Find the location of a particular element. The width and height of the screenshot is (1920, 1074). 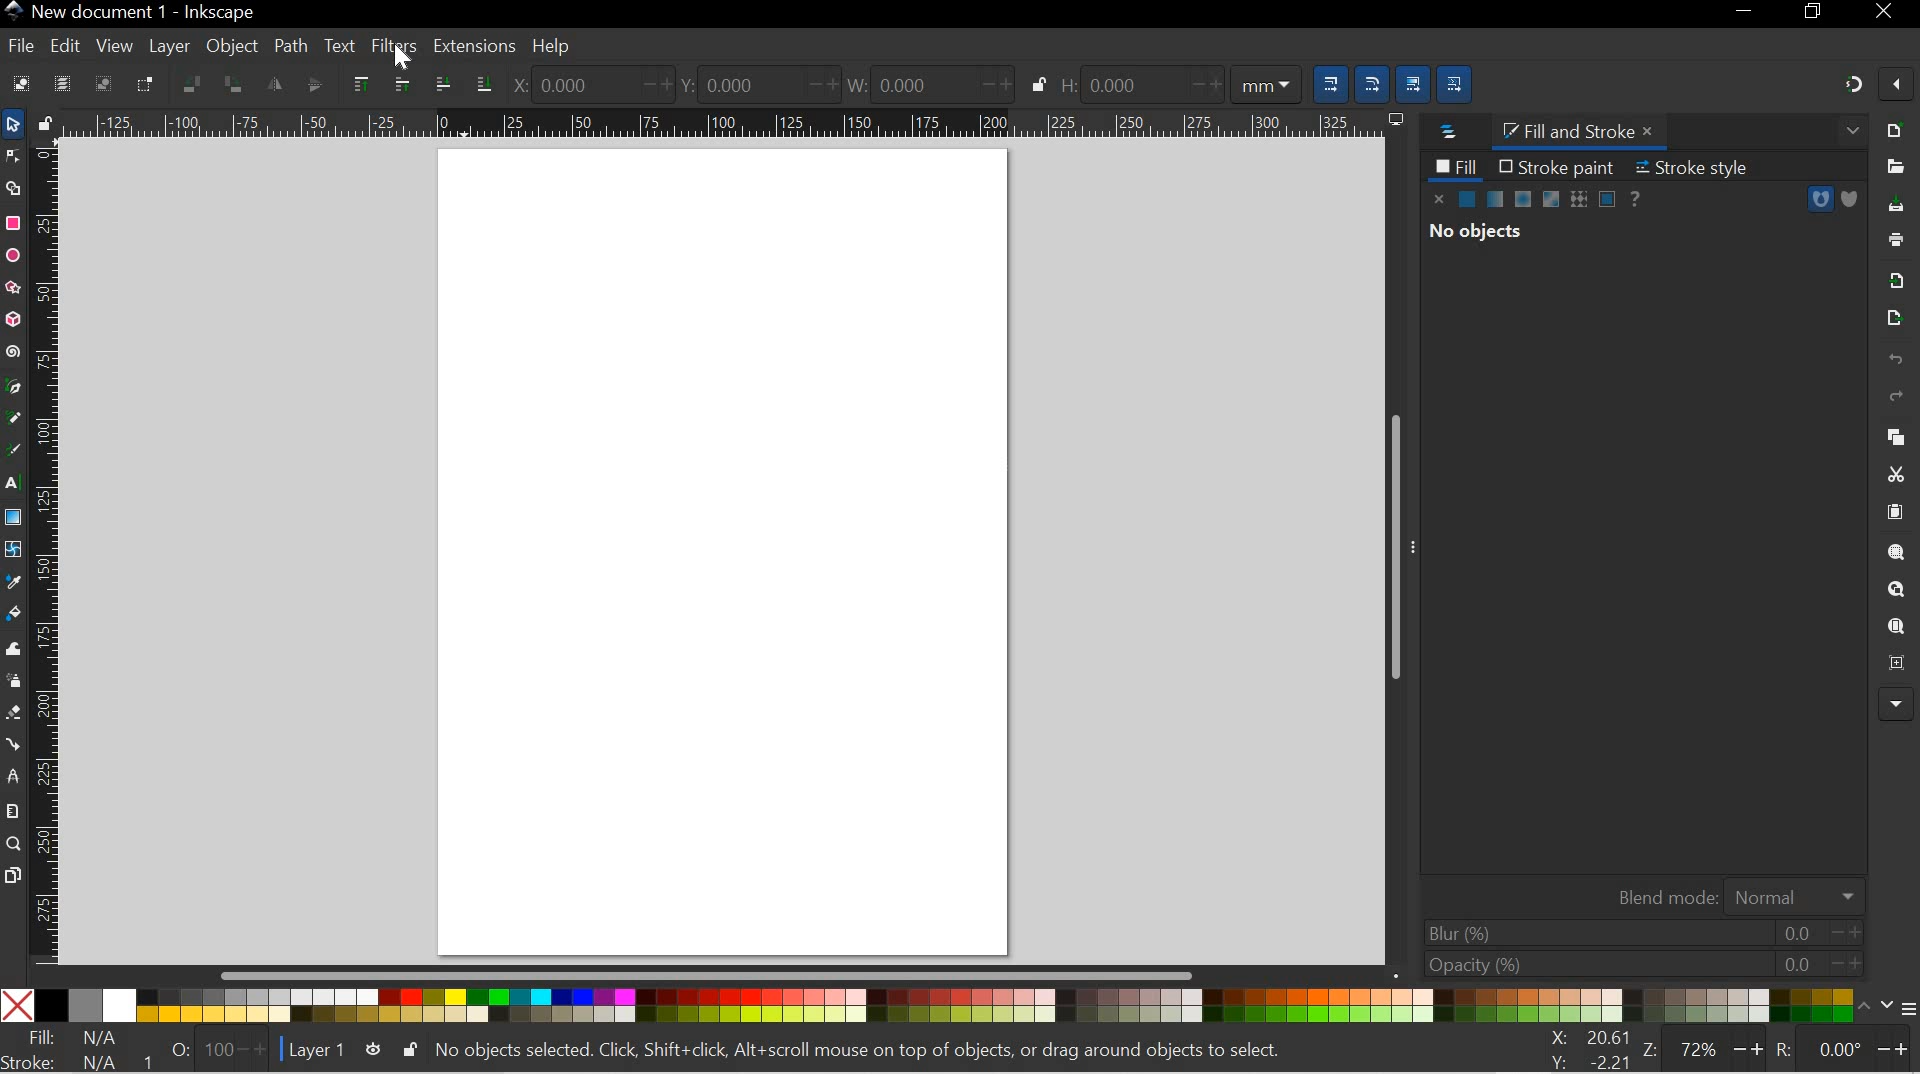

PRINT is located at coordinates (1900, 237).